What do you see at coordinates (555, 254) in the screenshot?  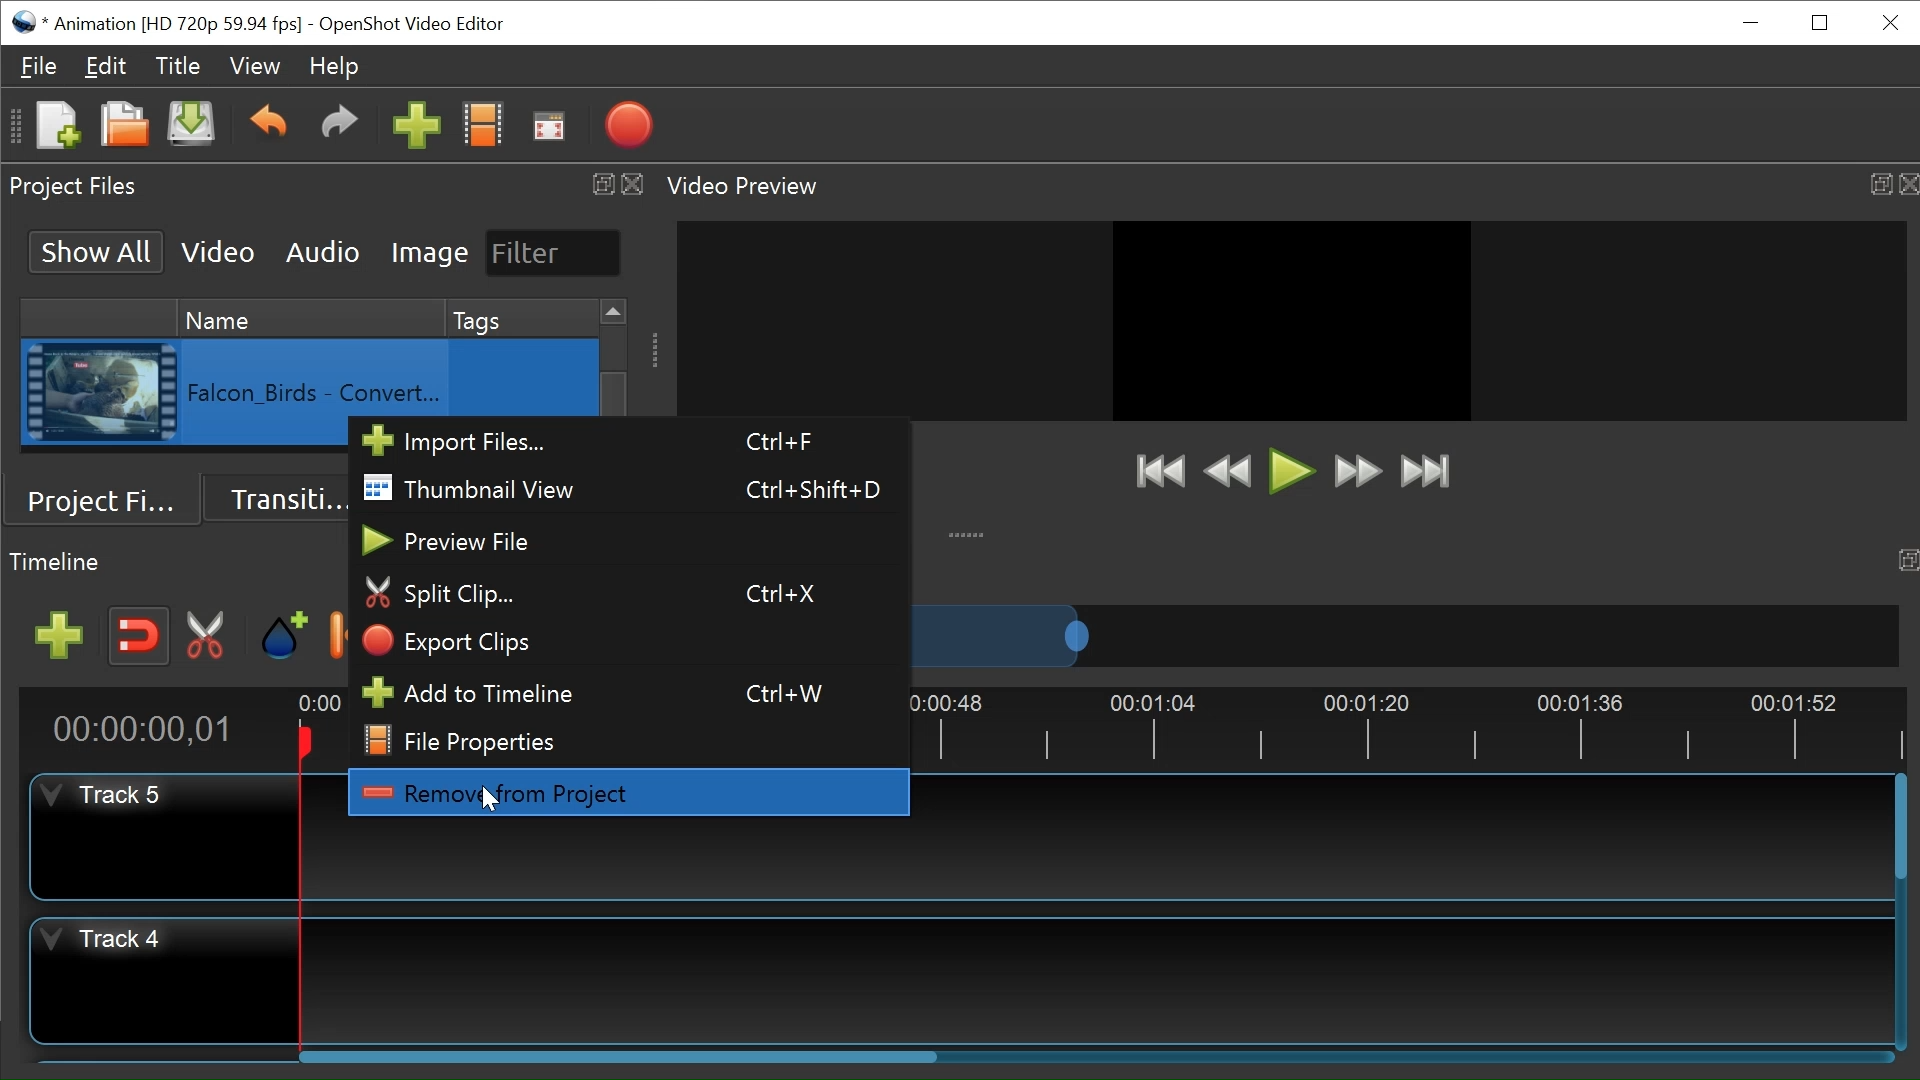 I see `Filter` at bounding box center [555, 254].